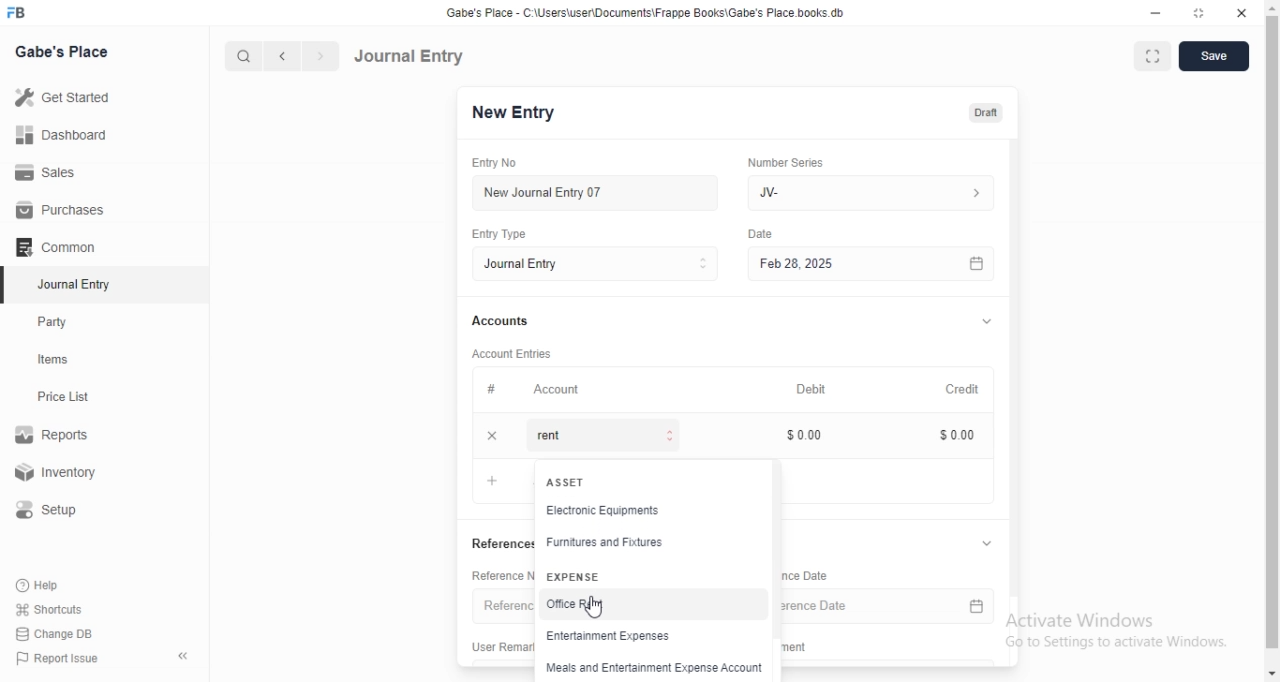 The image size is (1280, 682). What do you see at coordinates (500, 575) in the screenshot?
I see `‘Reference Number` at bounding box center [500, 575].